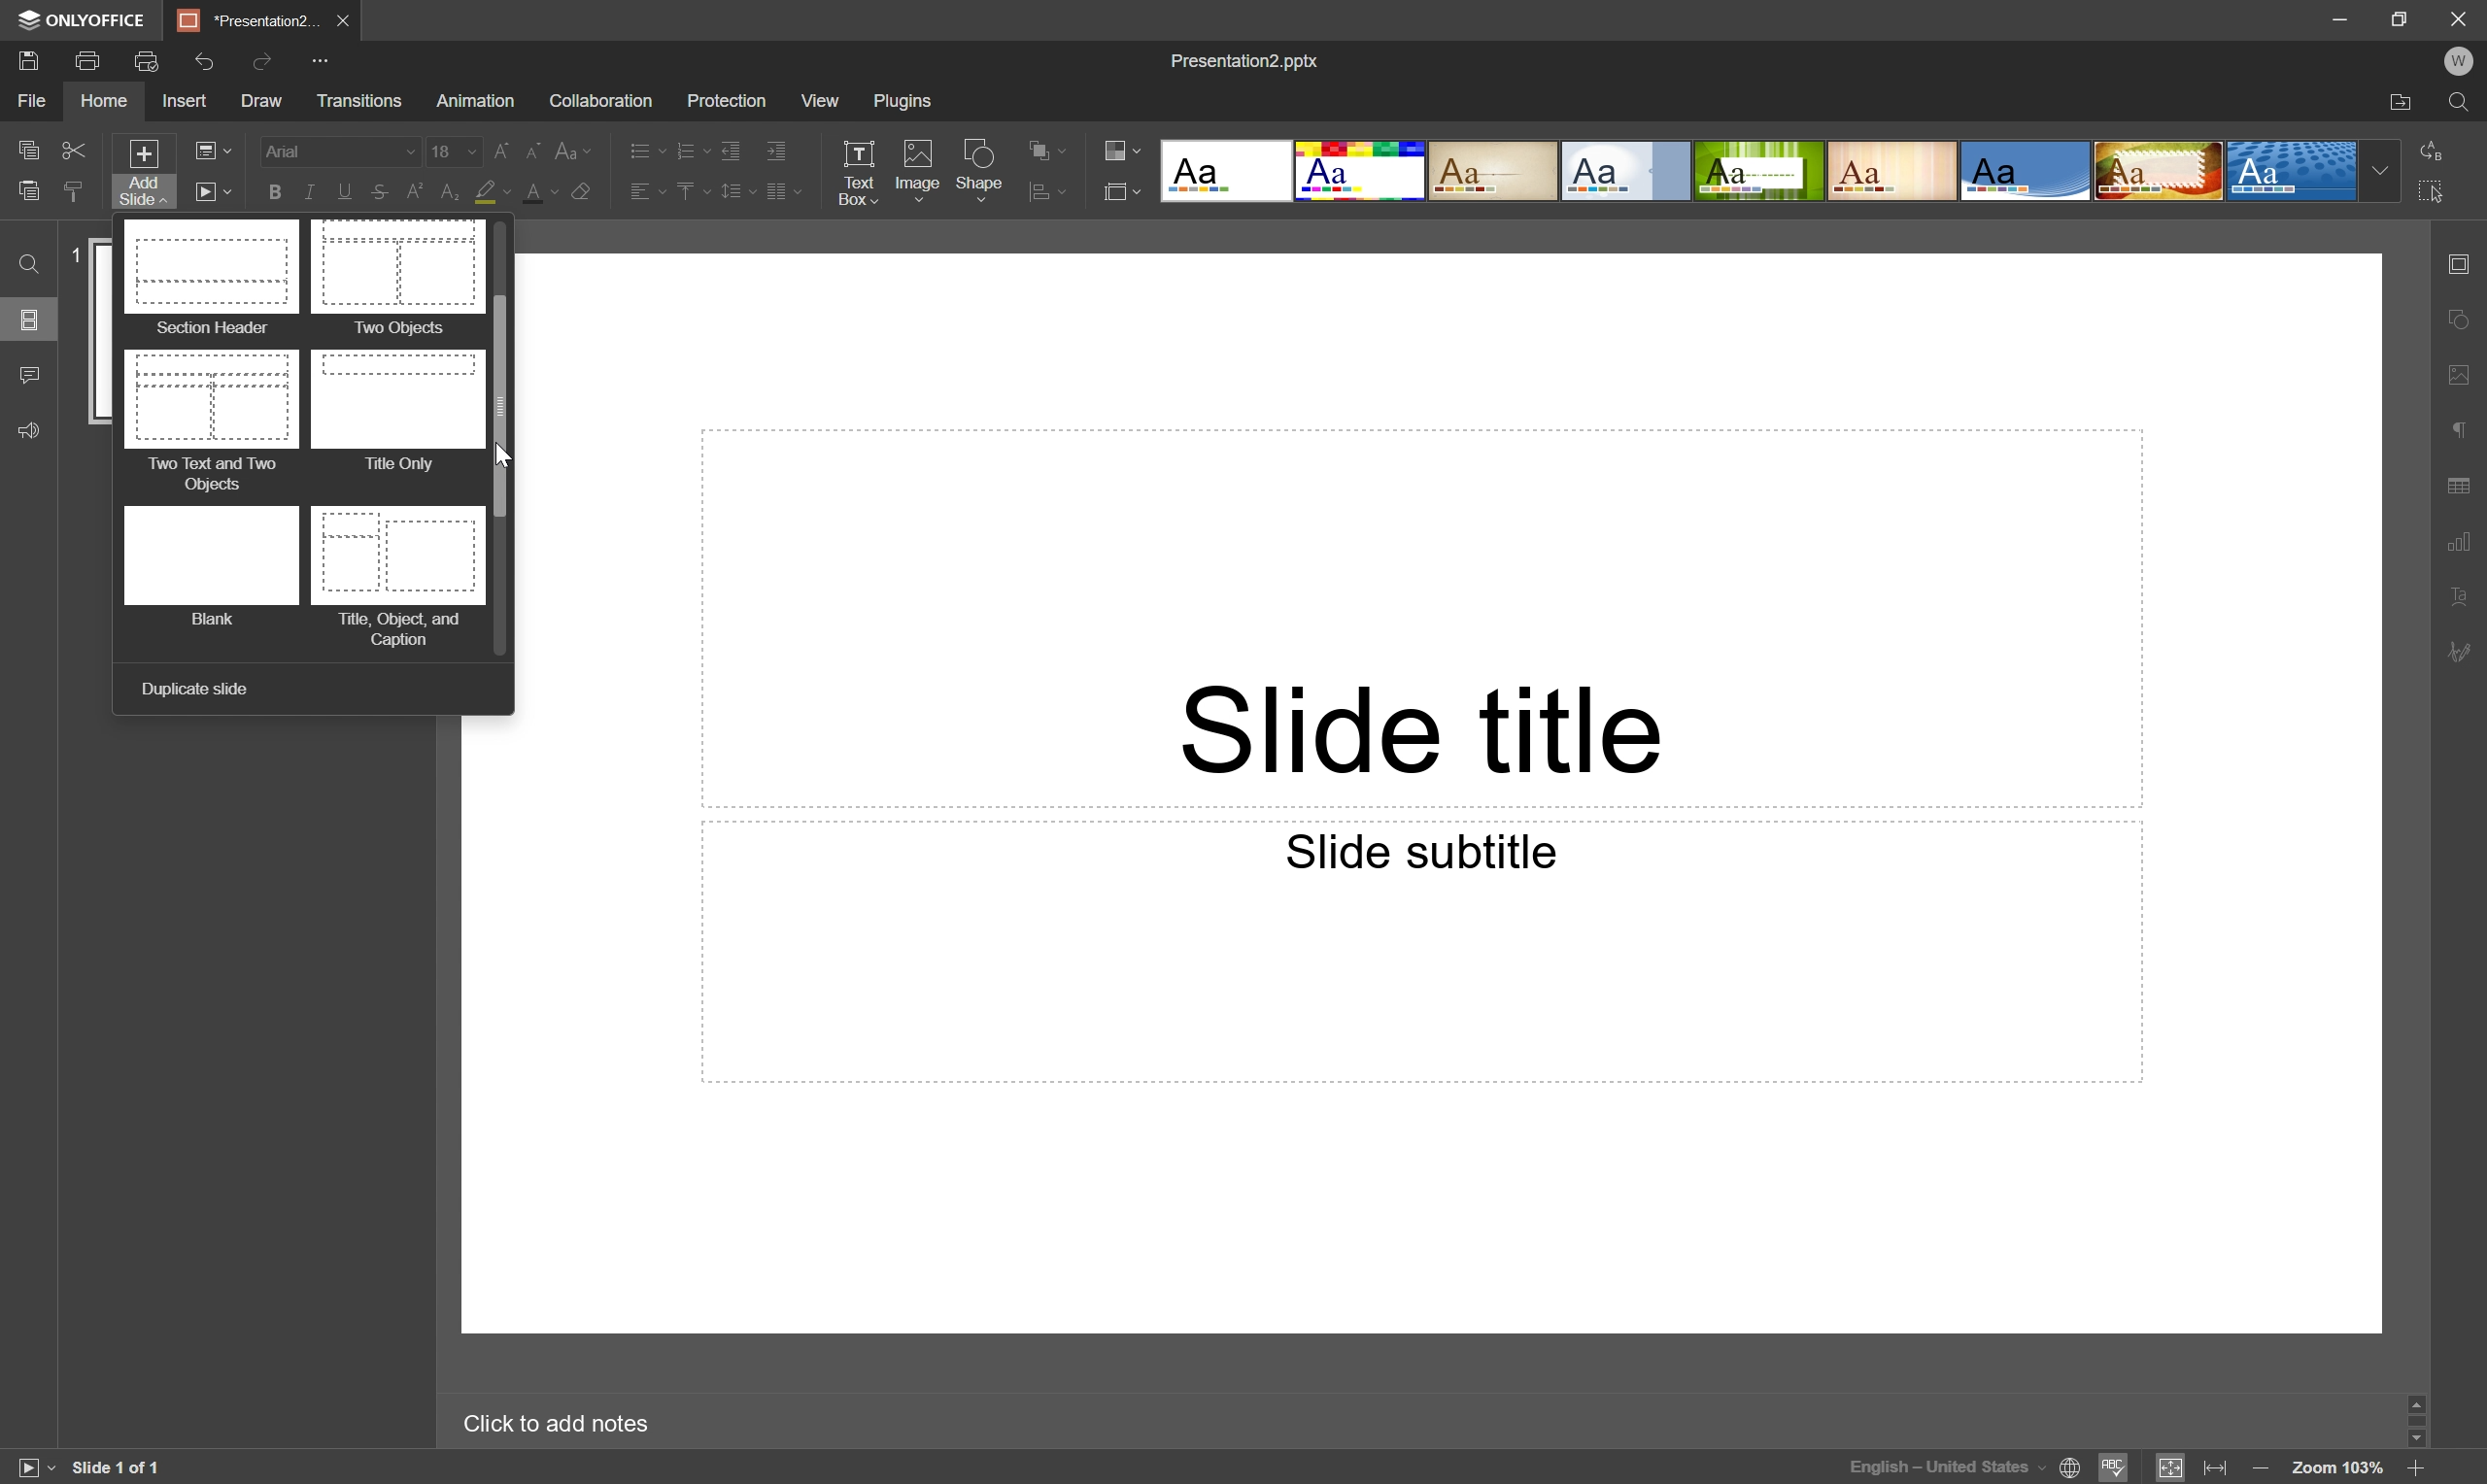  I want to click on Duplicate slide, so click(194, 690).